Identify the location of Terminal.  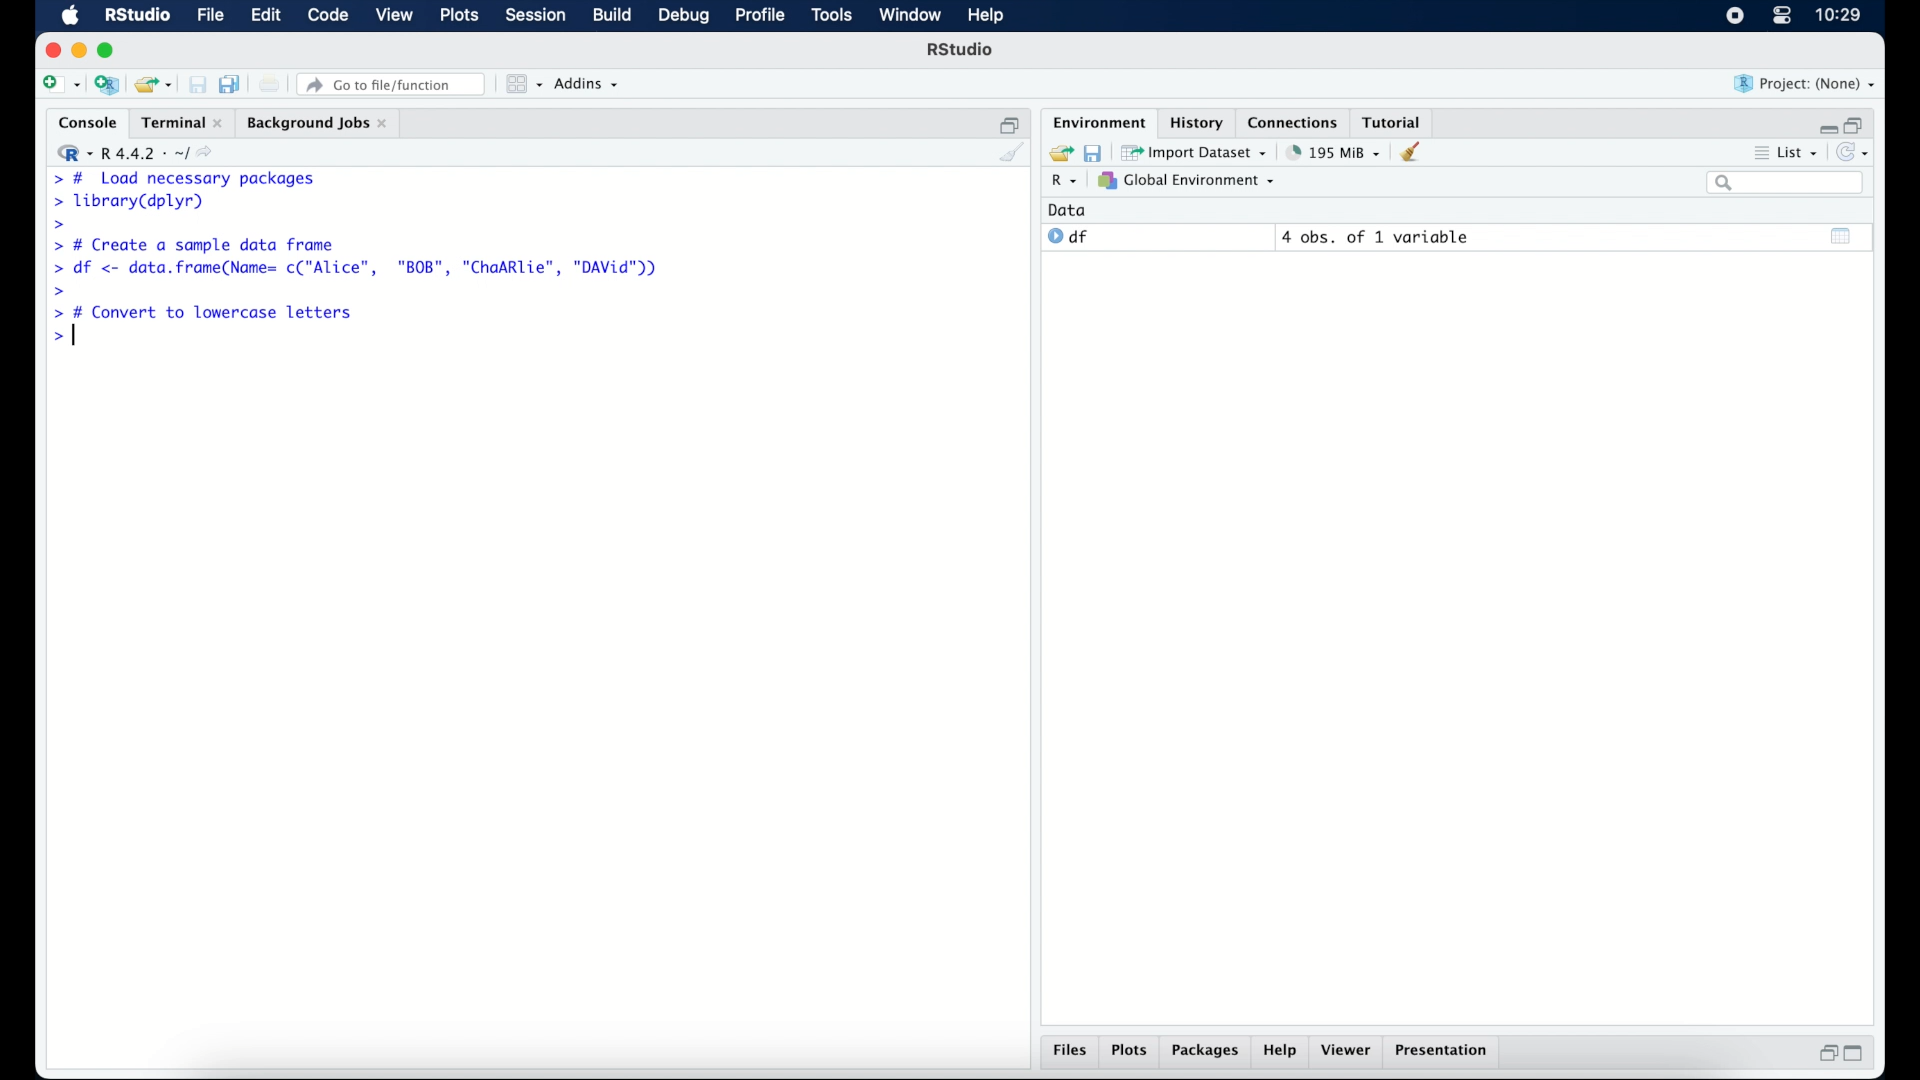
(176, 122).